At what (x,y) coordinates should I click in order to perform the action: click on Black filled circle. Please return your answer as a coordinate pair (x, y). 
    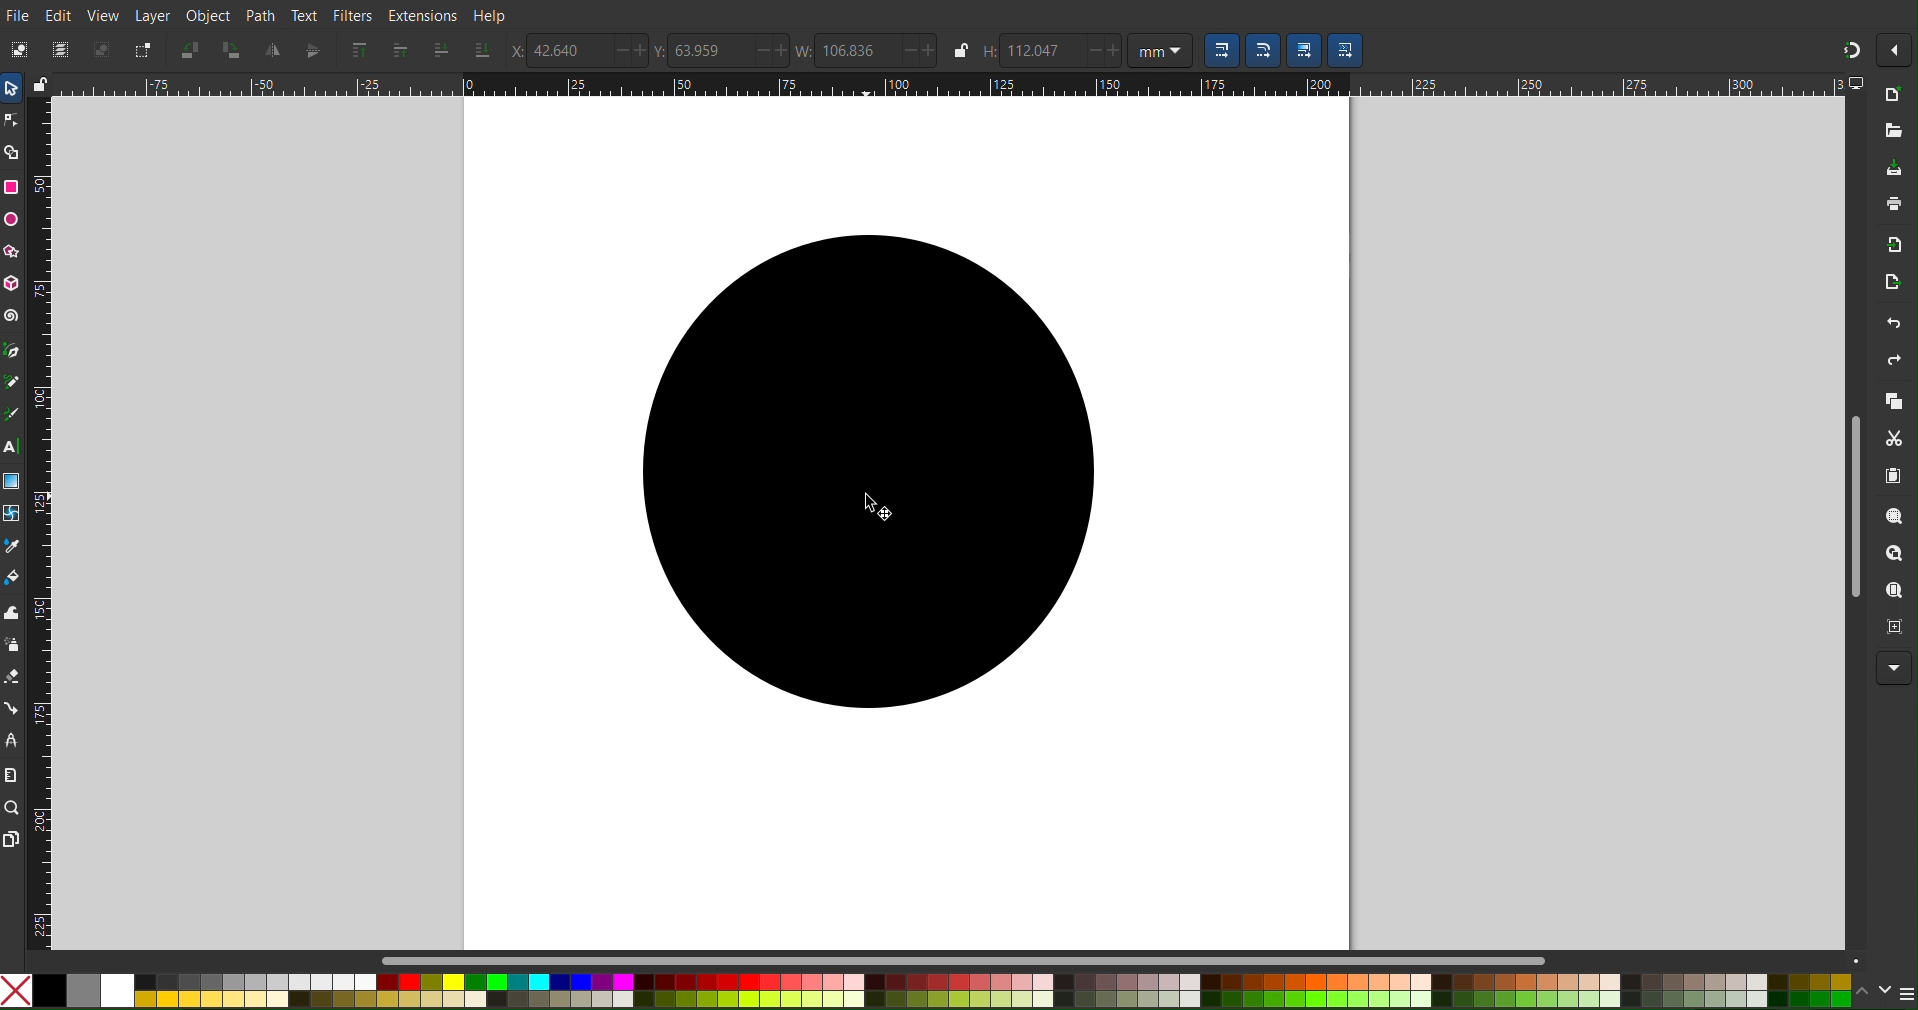
    Looking at the image, I should click on (871, 477).